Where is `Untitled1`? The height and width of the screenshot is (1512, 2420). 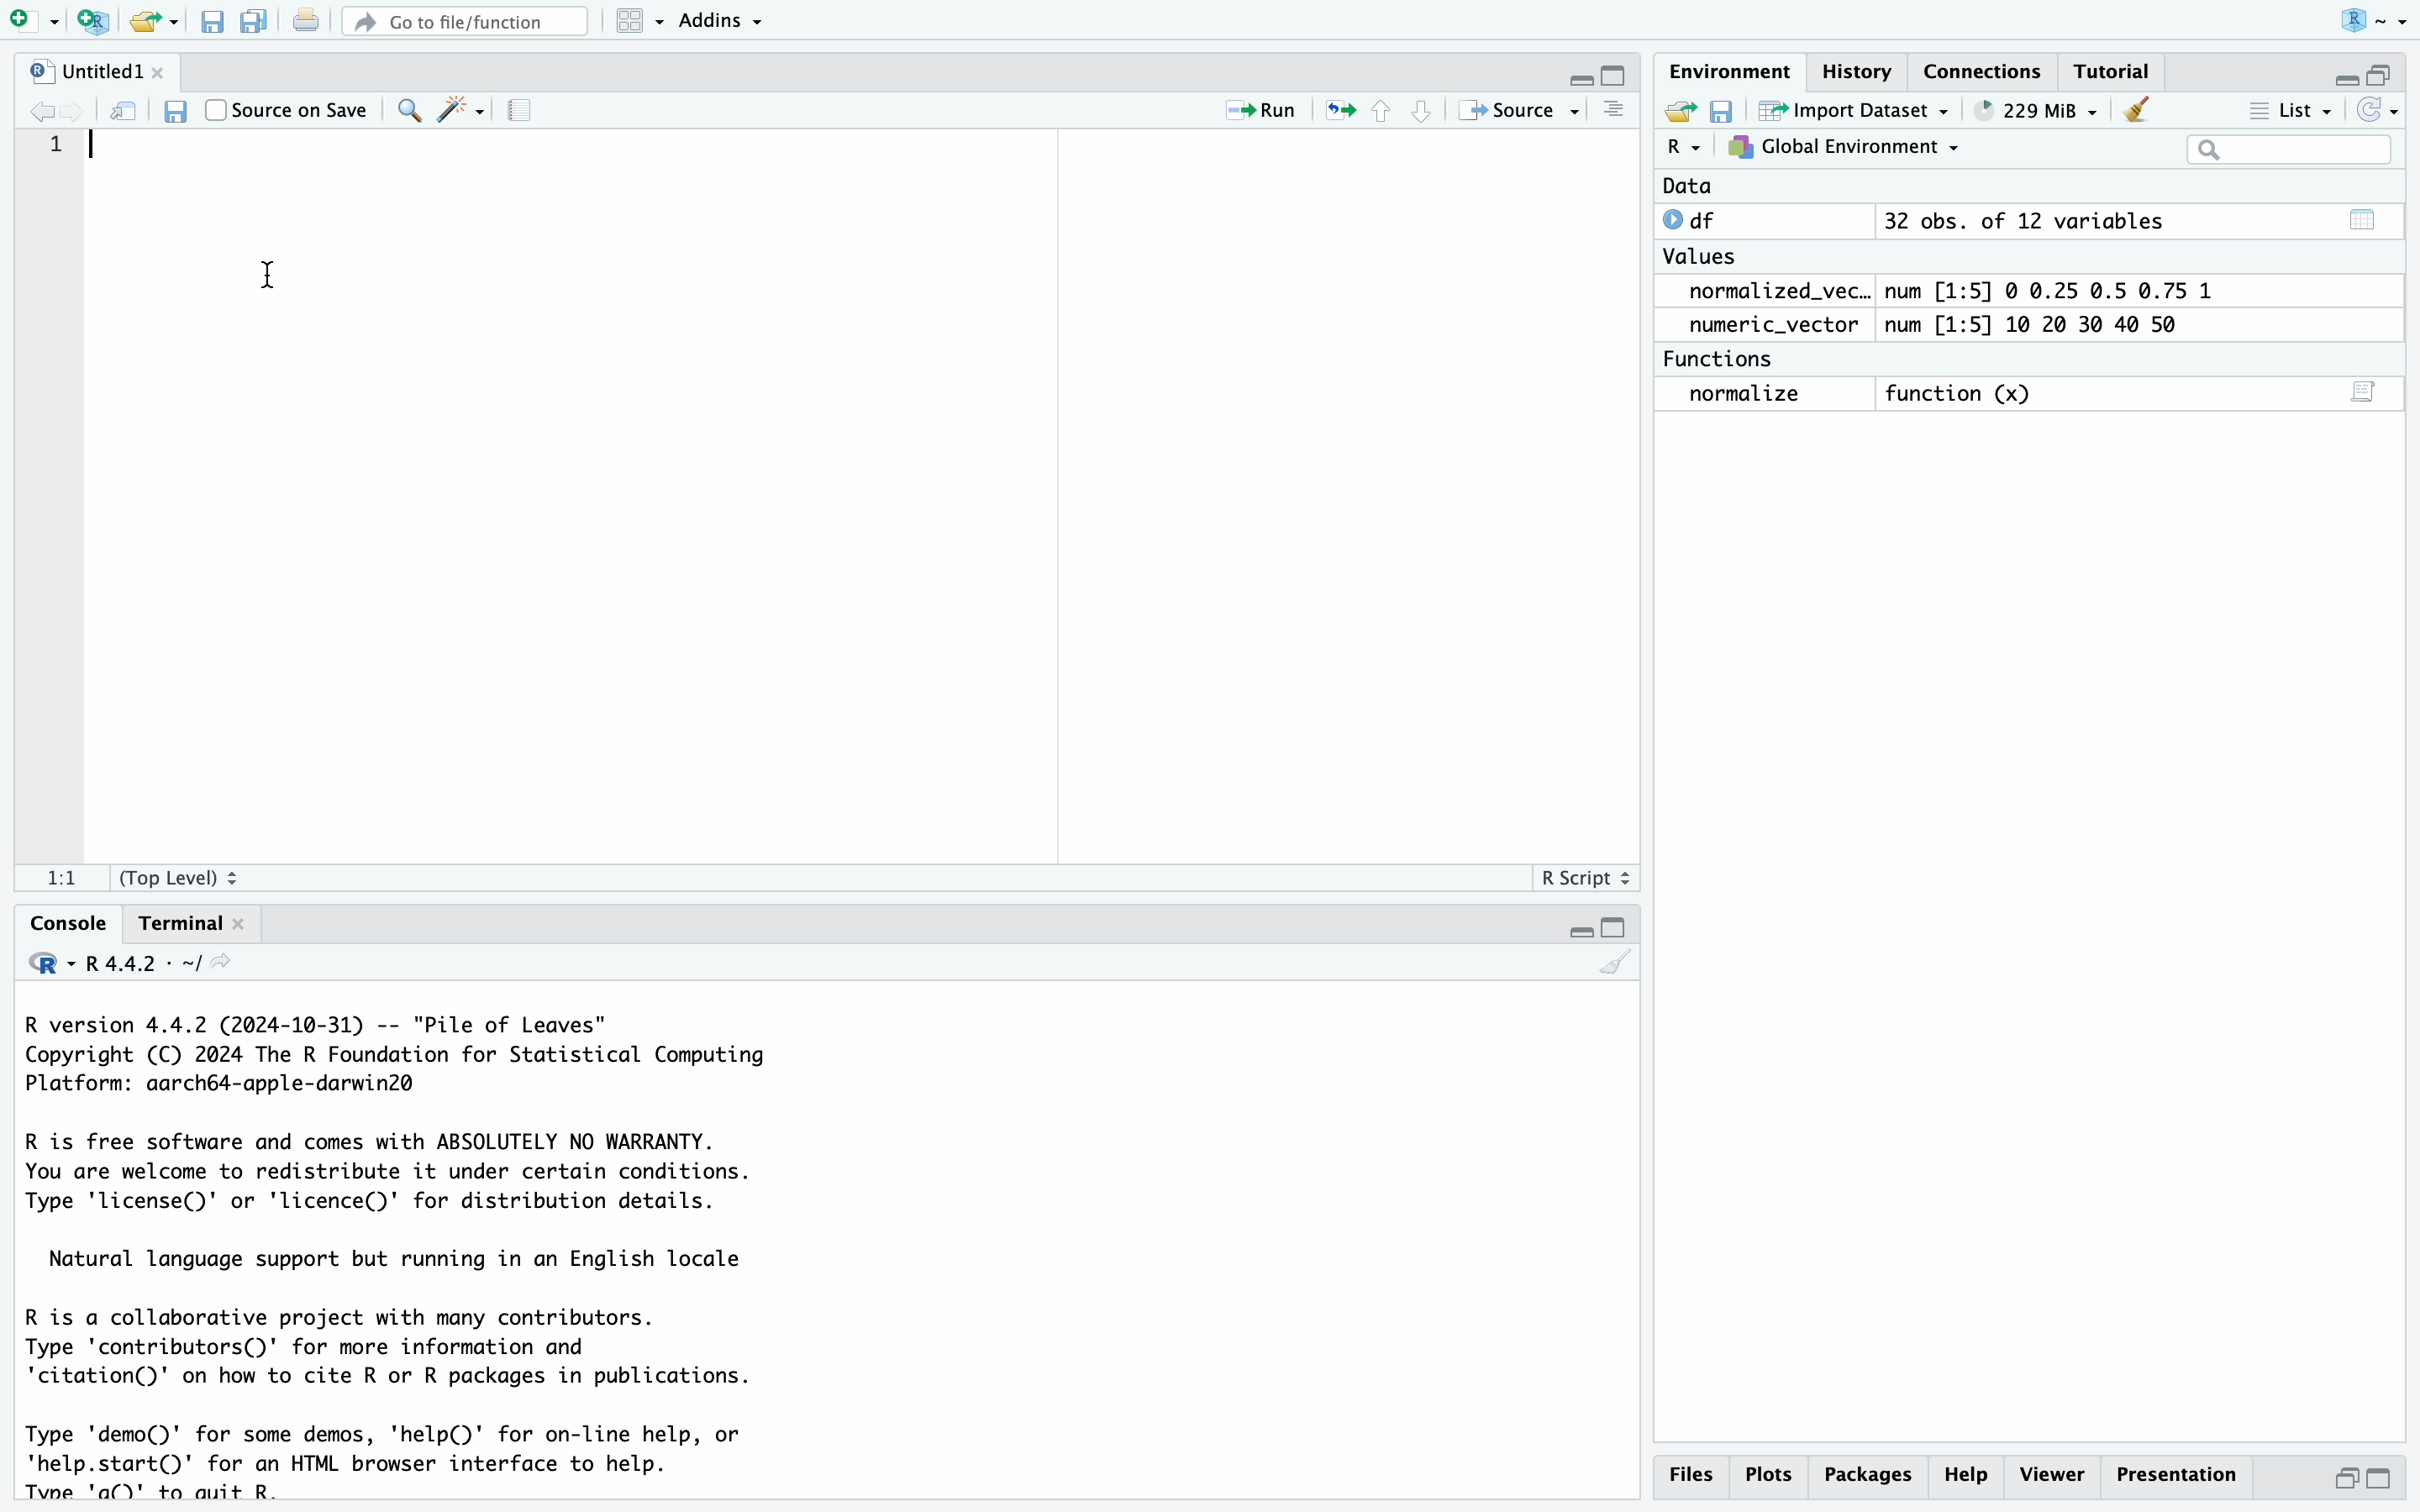 Untitled1 is located at coordinates (86, 73).